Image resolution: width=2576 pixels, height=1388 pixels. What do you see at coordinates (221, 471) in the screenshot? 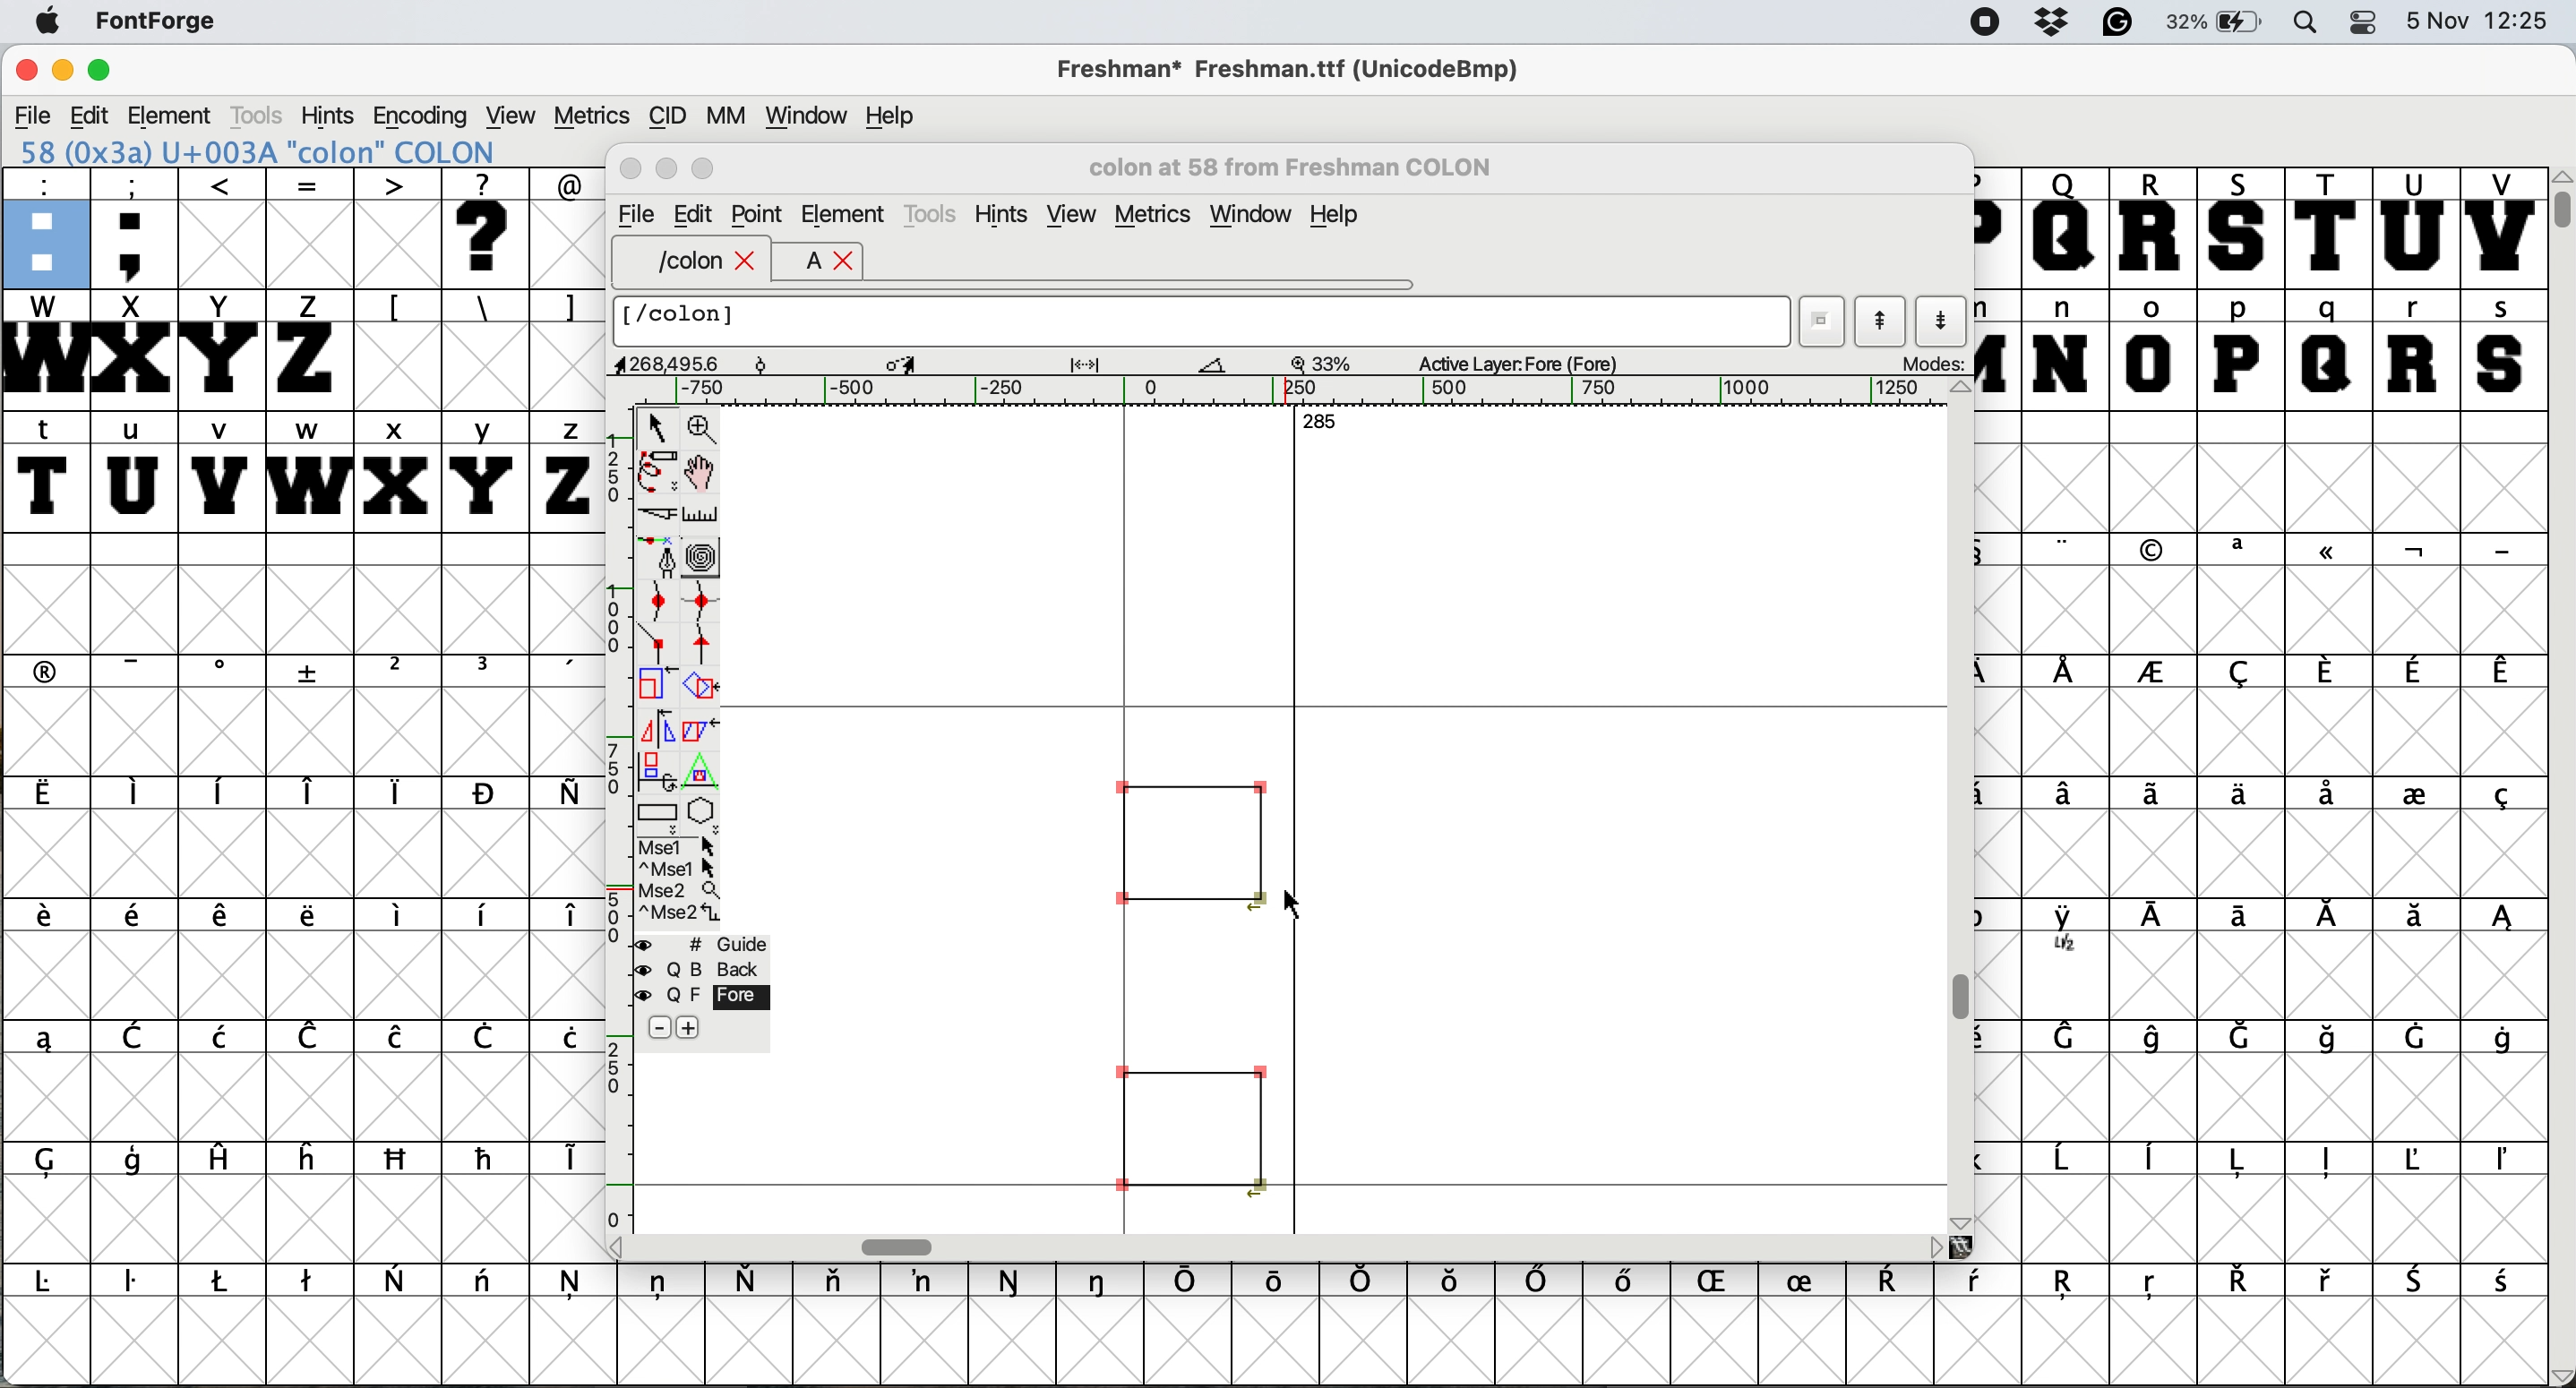
I see `v` at bounding box center [221, 471].